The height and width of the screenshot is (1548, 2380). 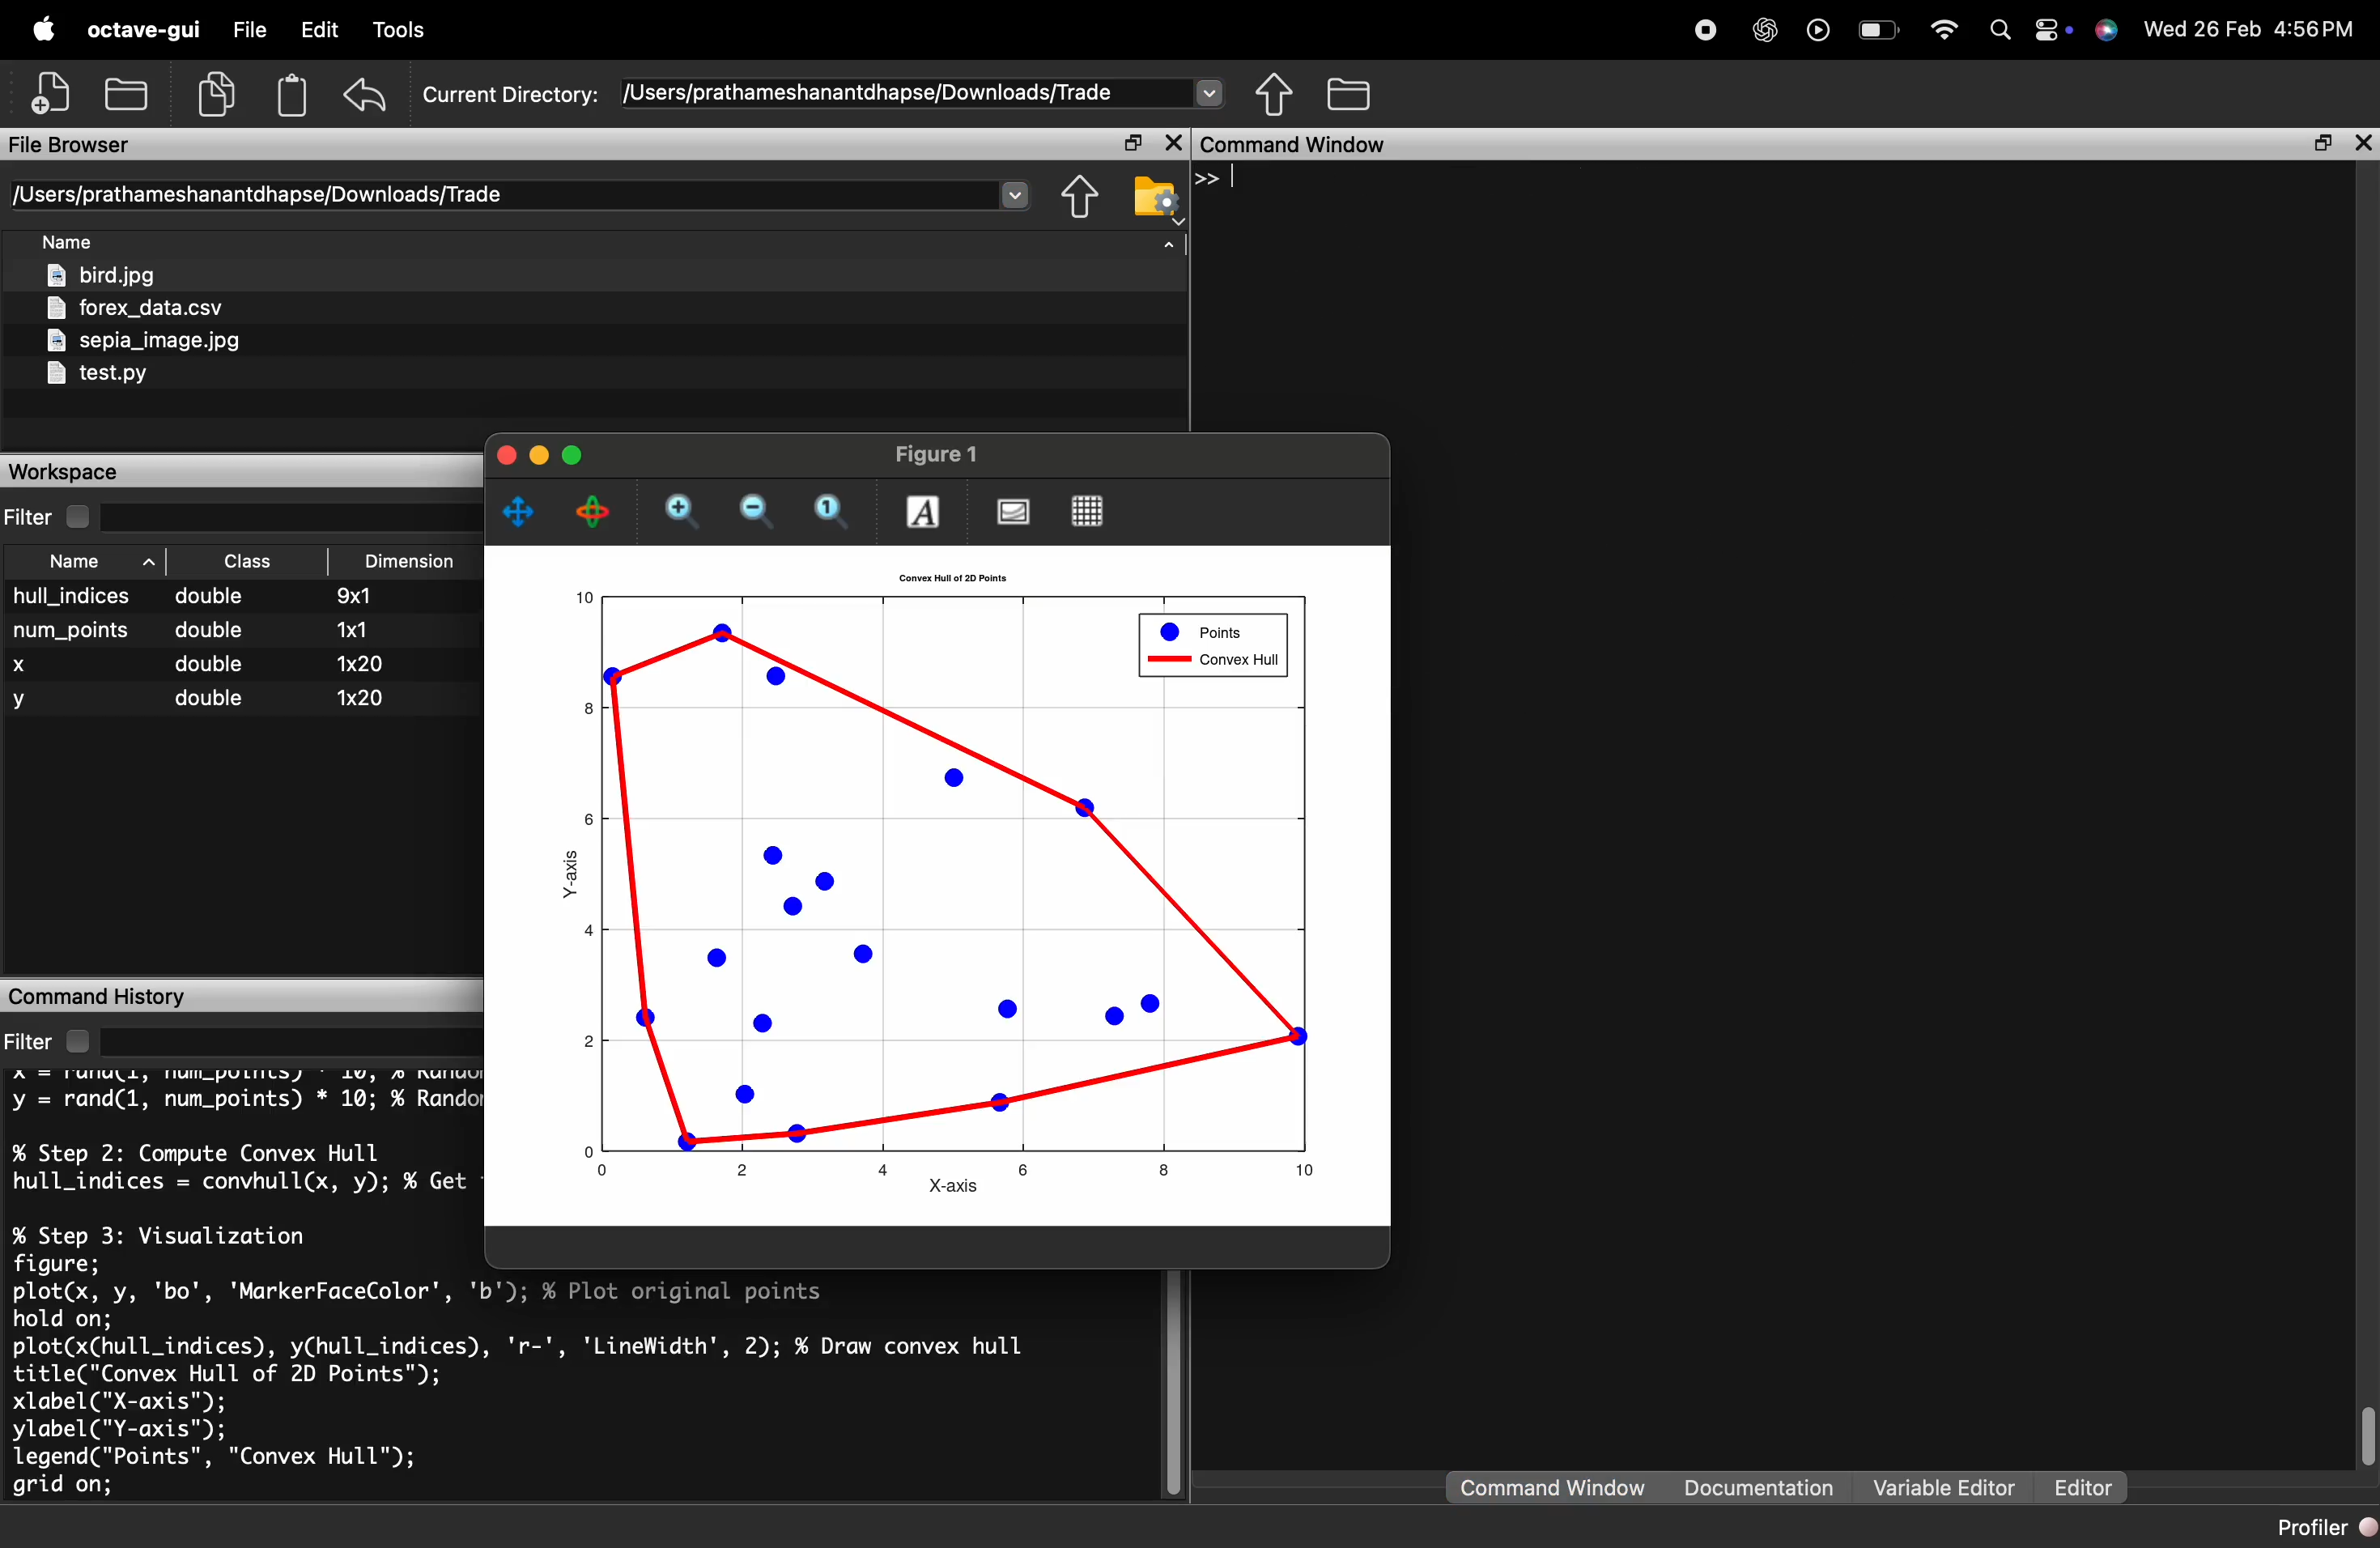 What do you see at coordinates (924, 511) in the screenshot?
I see `insert text` at bounding box center [924, 511].